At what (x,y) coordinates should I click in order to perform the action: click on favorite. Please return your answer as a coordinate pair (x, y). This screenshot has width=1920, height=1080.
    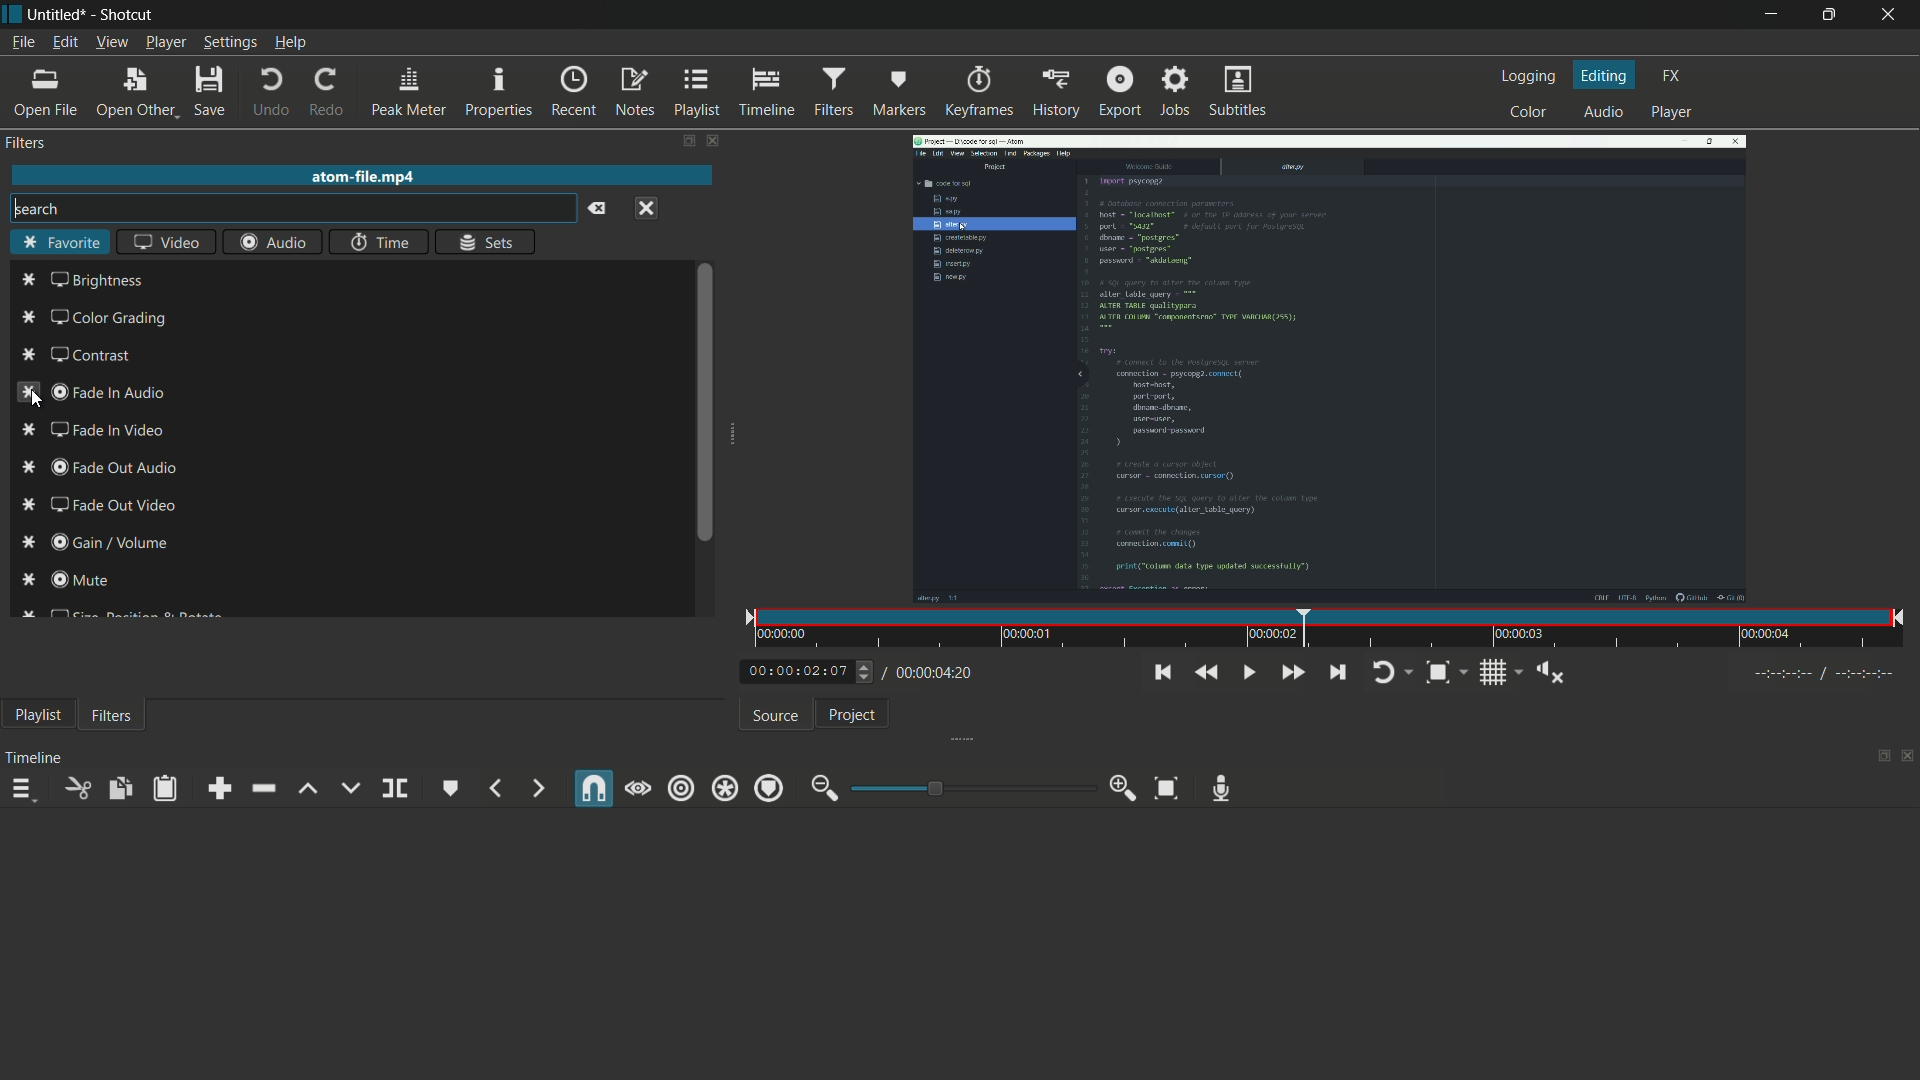
    Looking at the image, I should click on (59, 244).